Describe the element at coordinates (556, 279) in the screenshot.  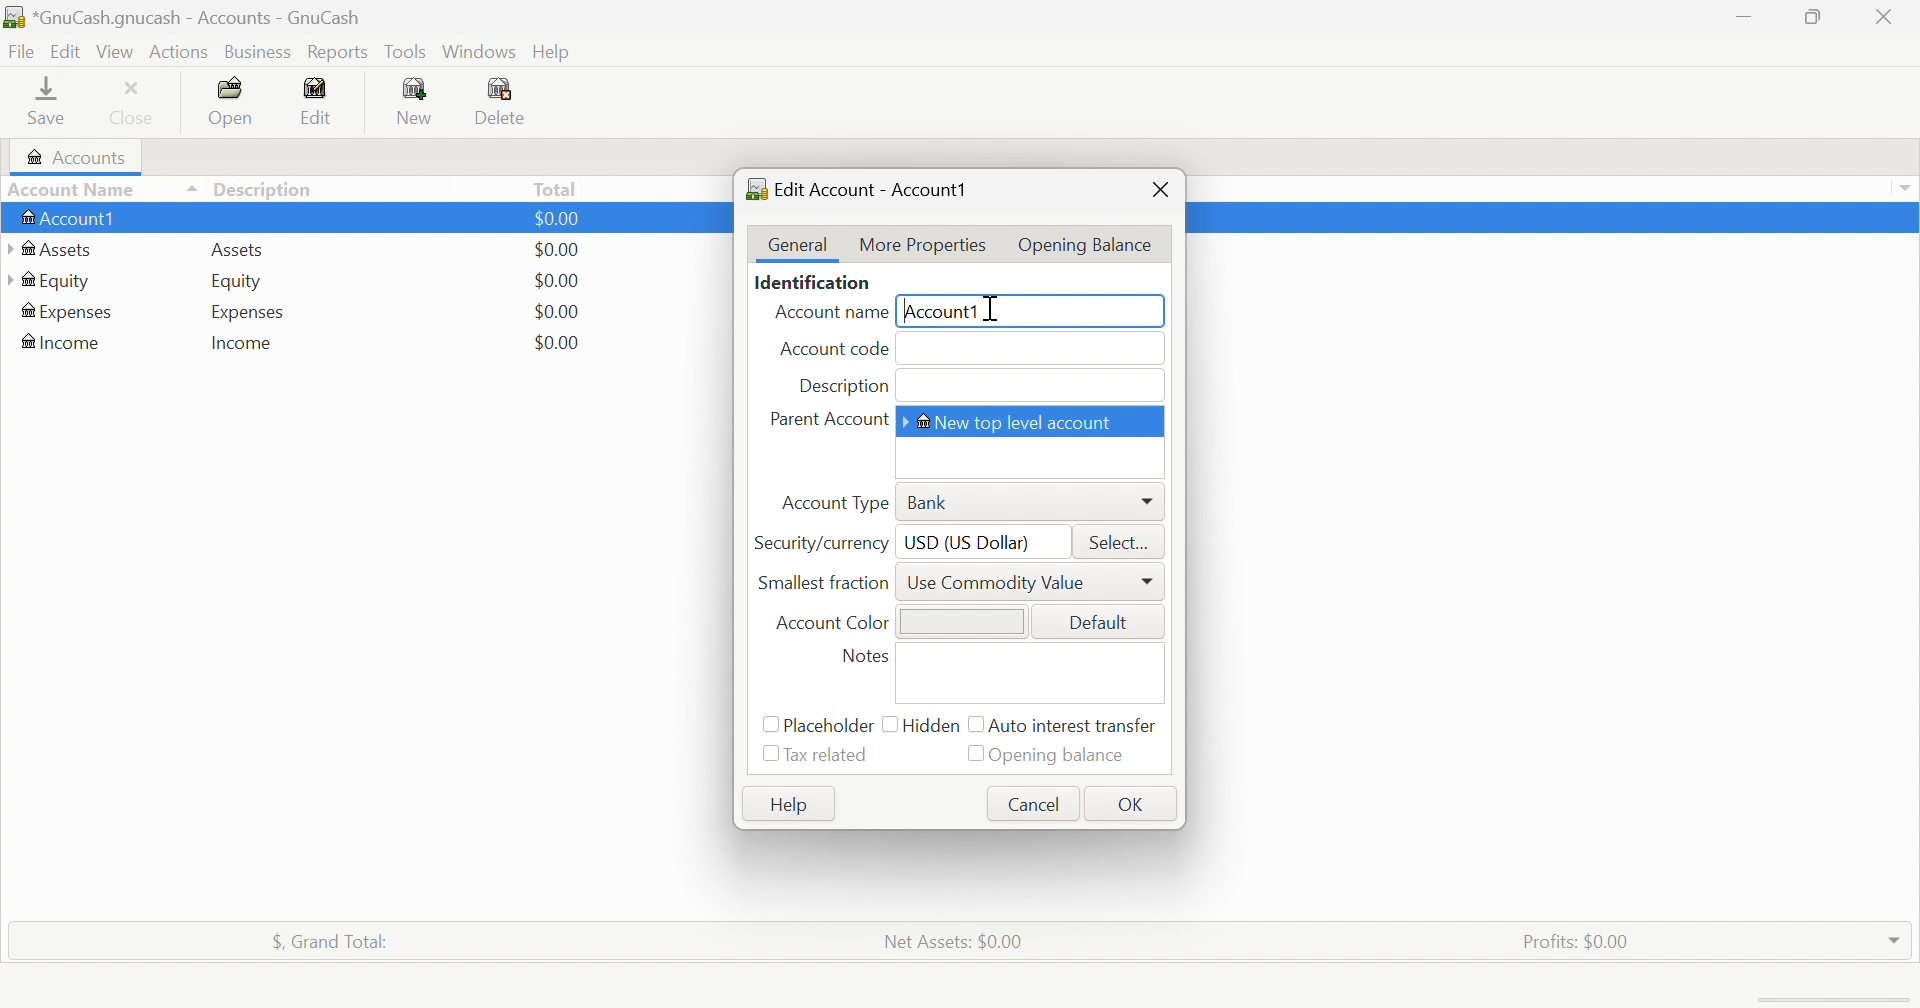
I see `$0.00` at that location.